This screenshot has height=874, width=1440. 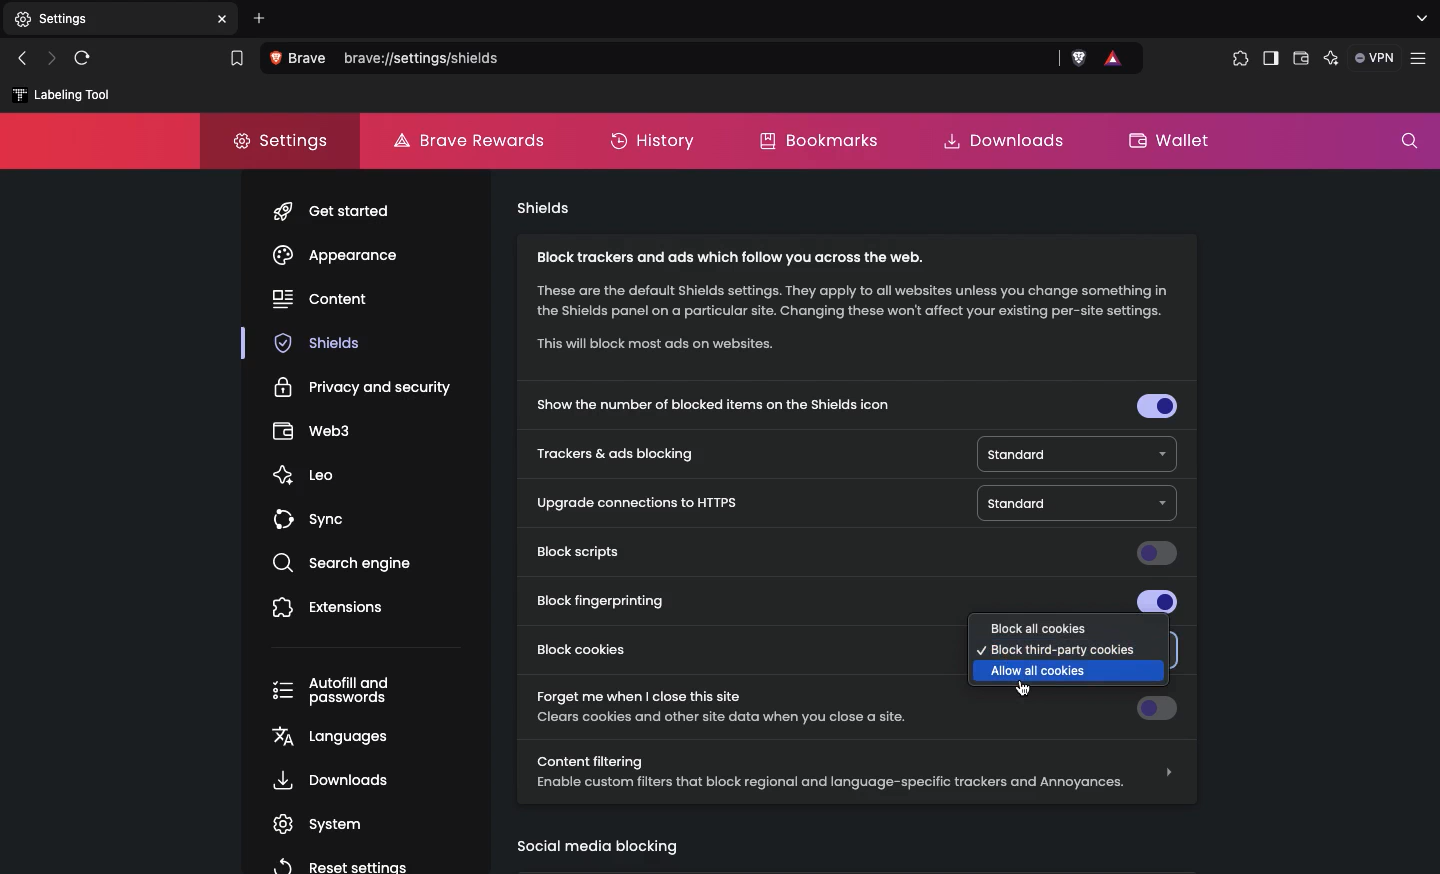 What do you see at coordinates (1034, 628) in the screenshot?
I see `Block all cookies` at bounding box center [1034, 628].